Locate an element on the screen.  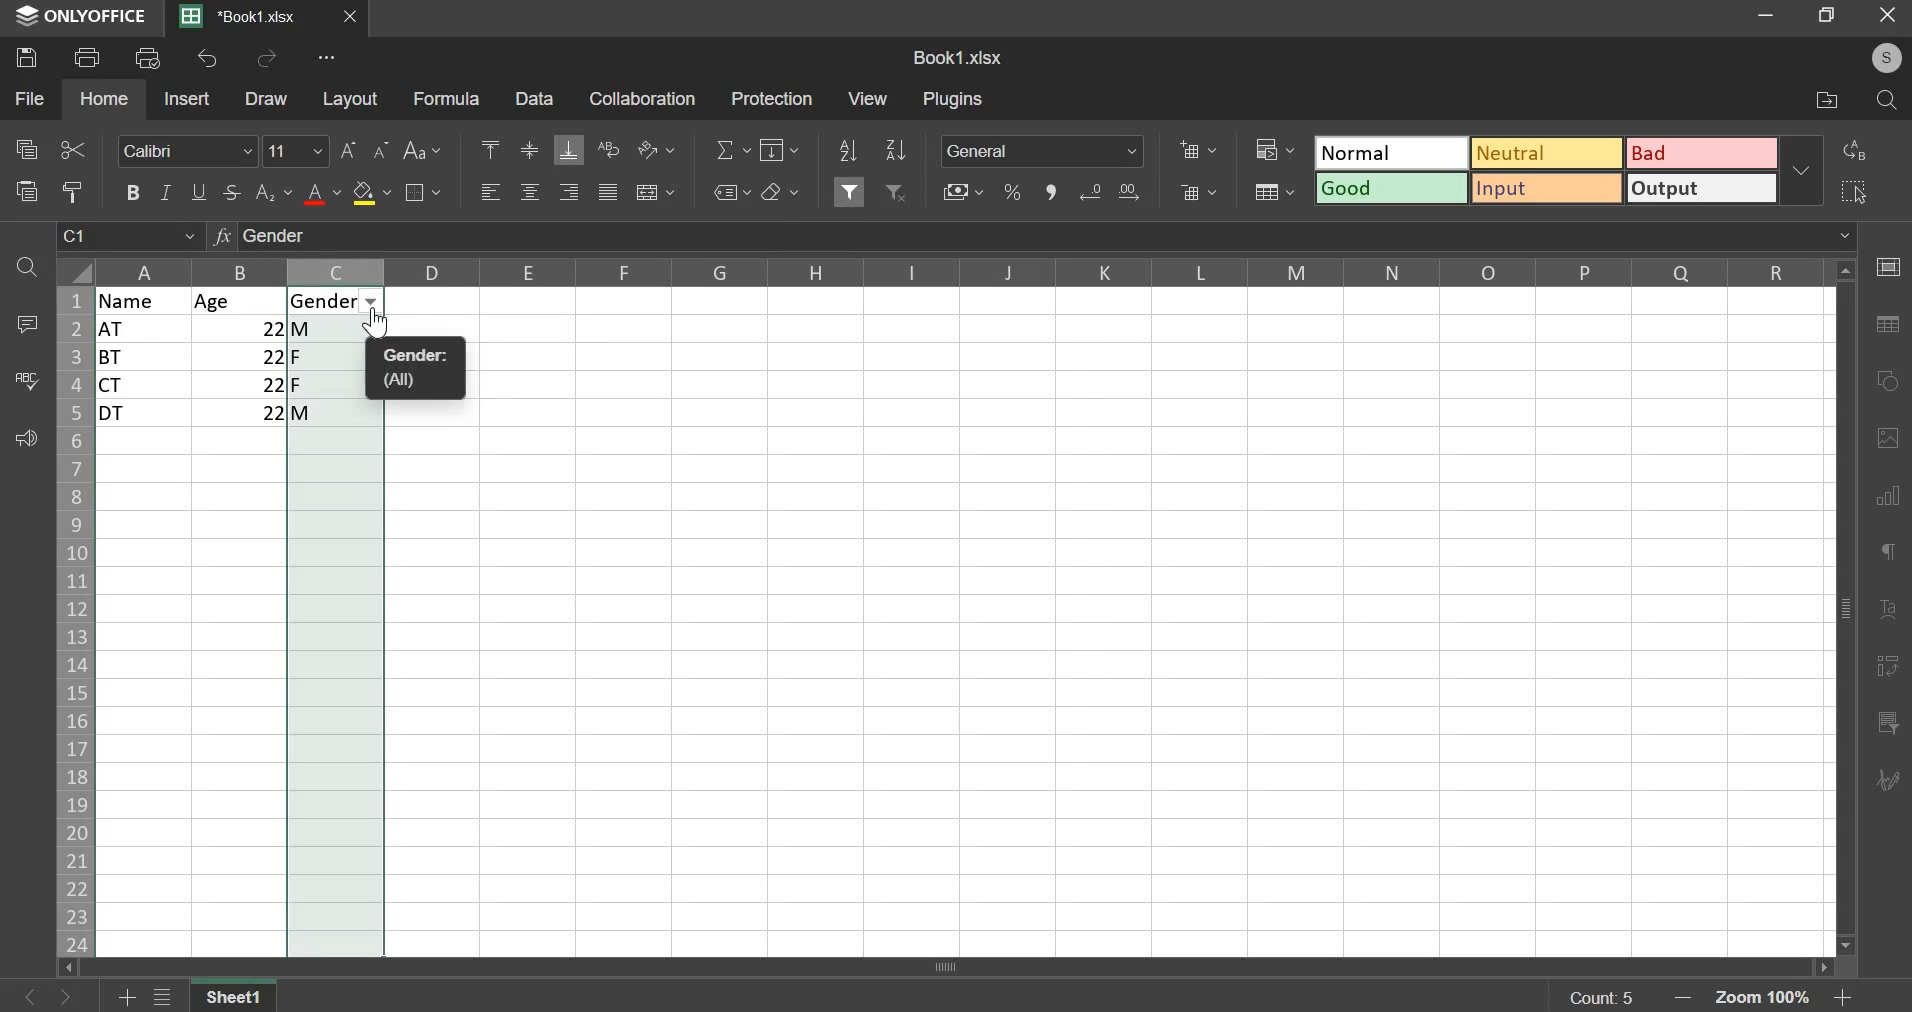
undo is located at coordinates (208, 59).